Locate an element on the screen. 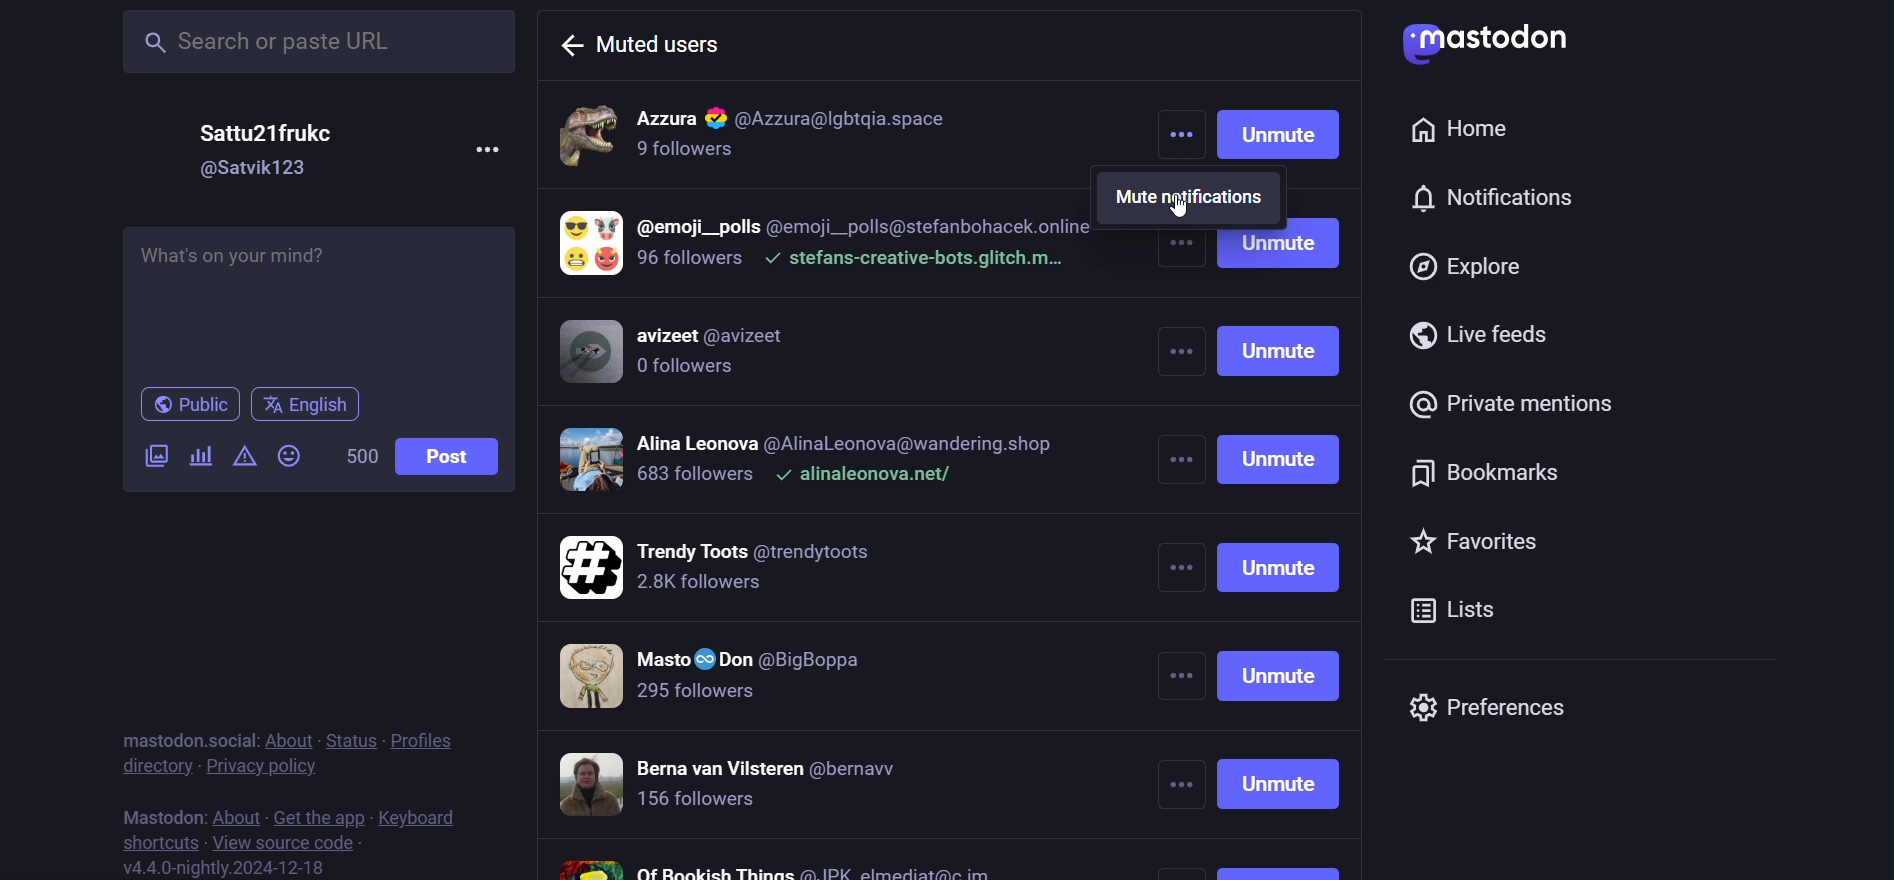 The height and width of the screenshot is (880, 1894). preferences is located at coordinates (1495, 707).